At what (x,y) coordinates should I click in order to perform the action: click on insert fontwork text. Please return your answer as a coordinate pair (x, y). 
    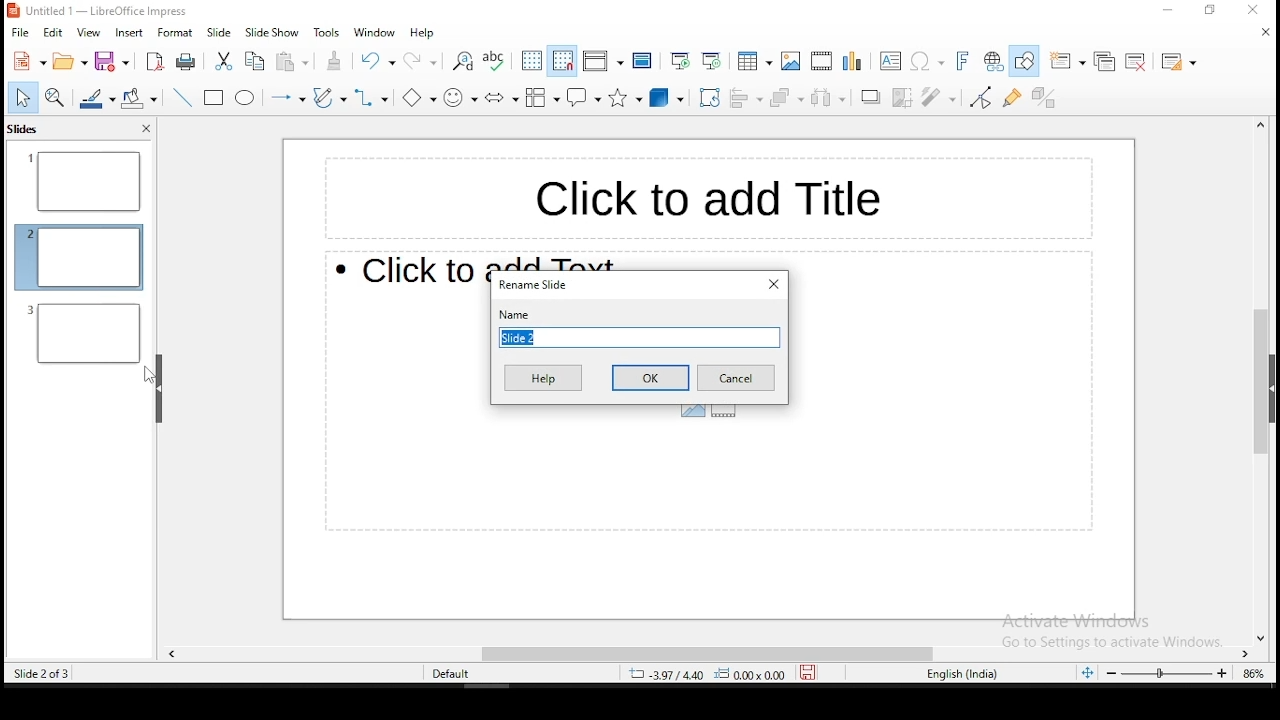
    Looking at the image, I should click on (964, 60).